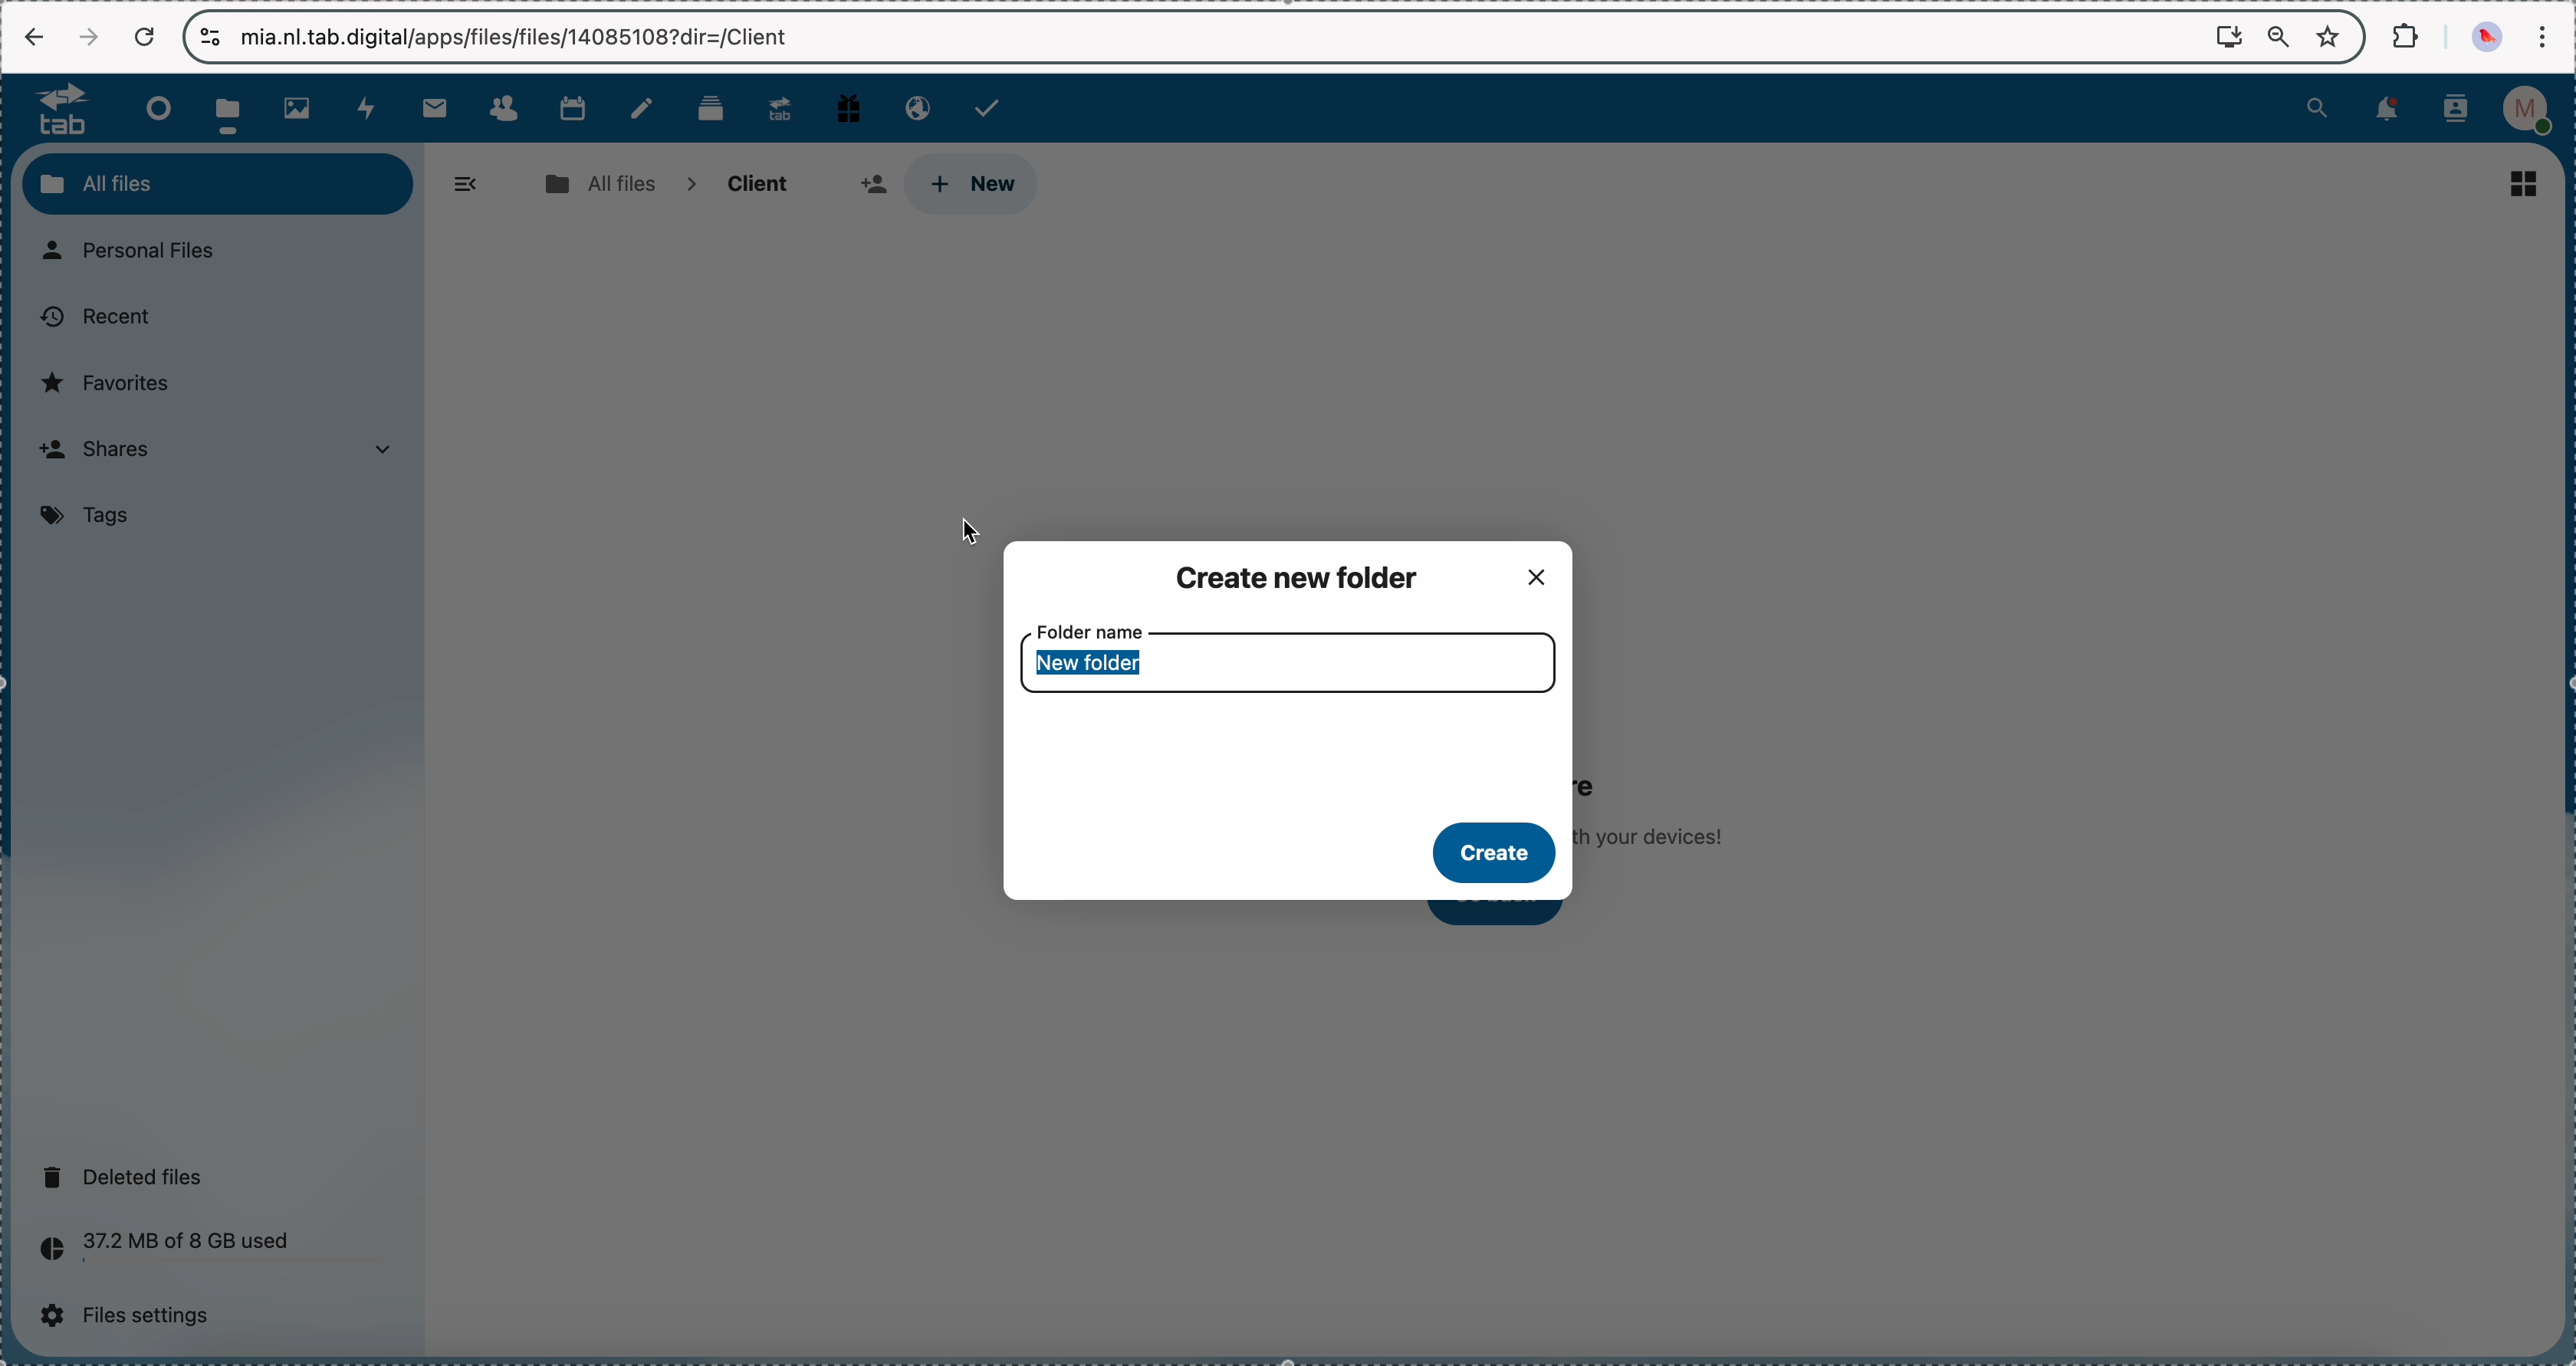  What do you see at coordinates (2383, 110) in the screenshot?
I see `notifications` at bounding box center [2383, 110].